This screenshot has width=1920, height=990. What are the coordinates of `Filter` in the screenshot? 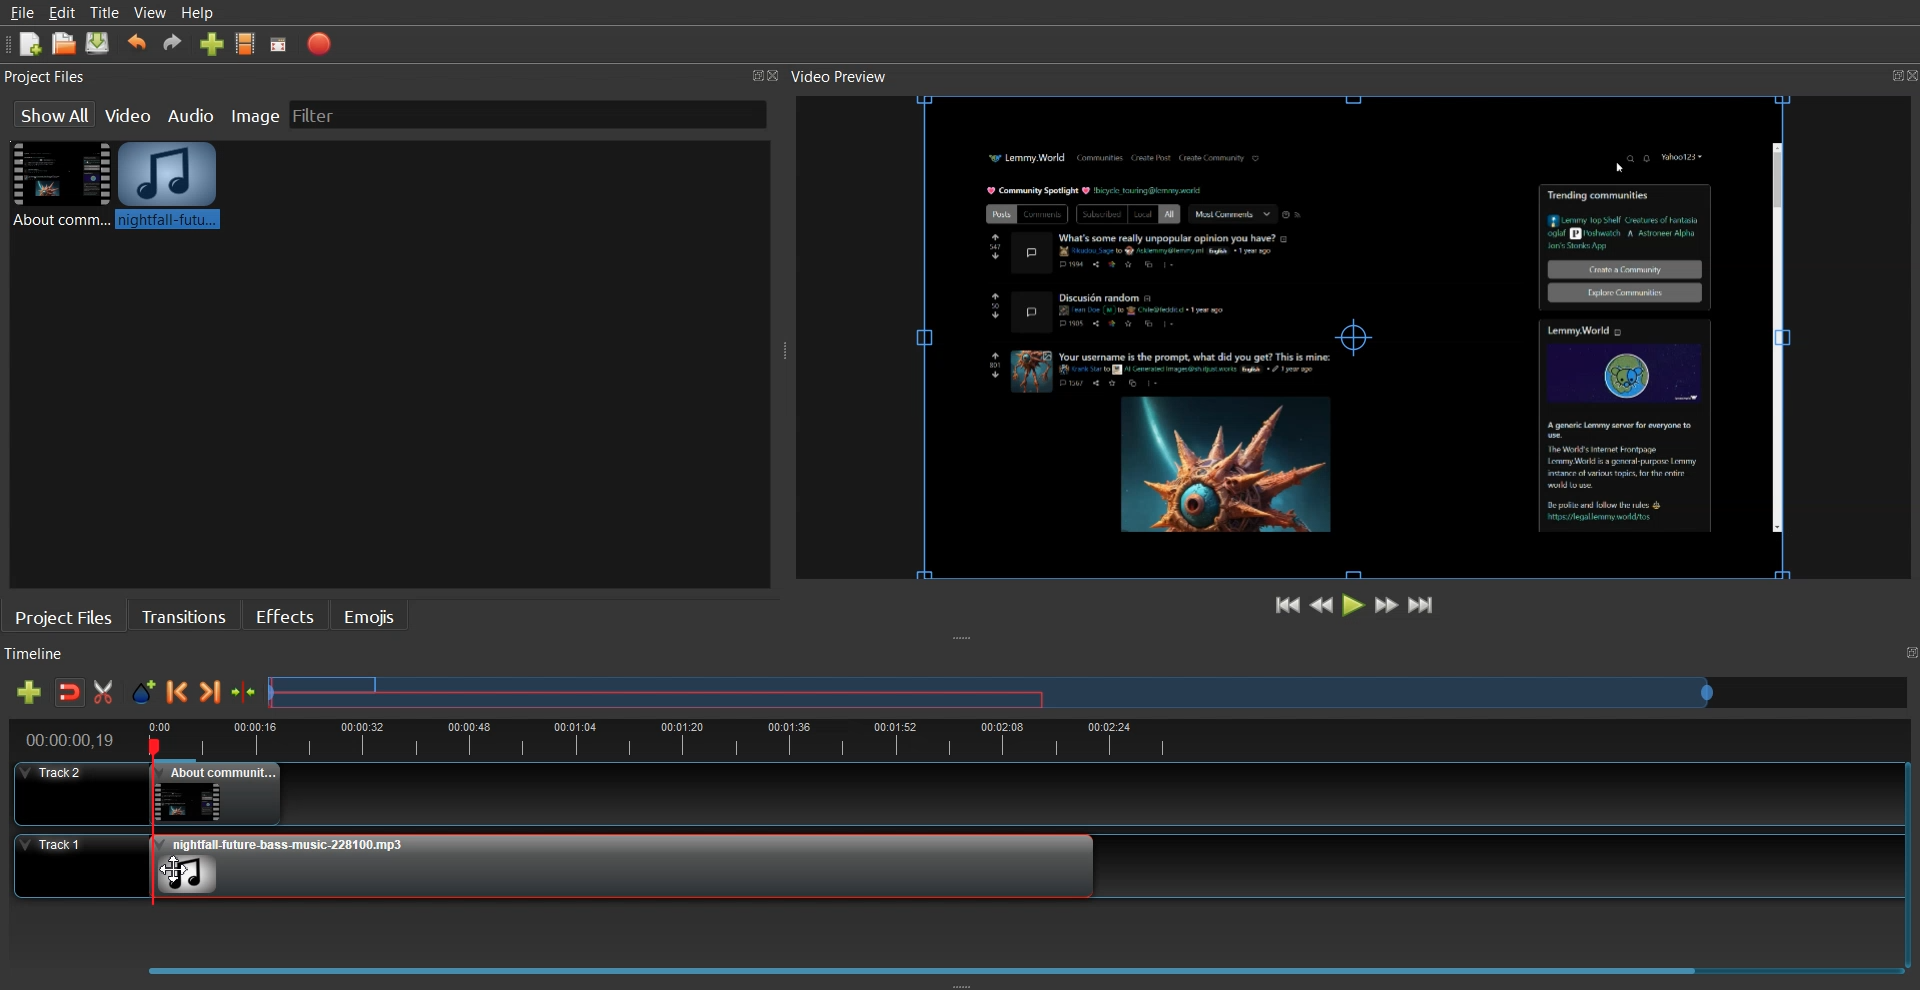 It's located at (331, 114).